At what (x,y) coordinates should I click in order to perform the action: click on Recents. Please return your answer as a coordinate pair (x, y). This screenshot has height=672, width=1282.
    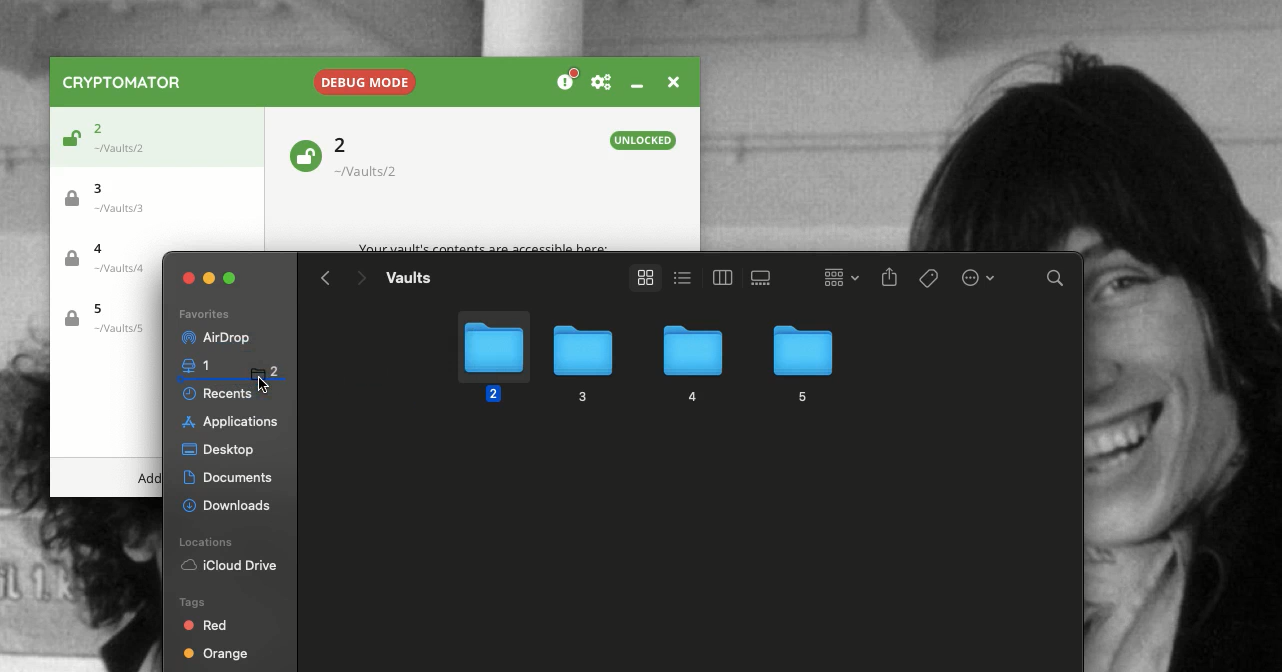
    Looking at the image, I should click on (221, 395).